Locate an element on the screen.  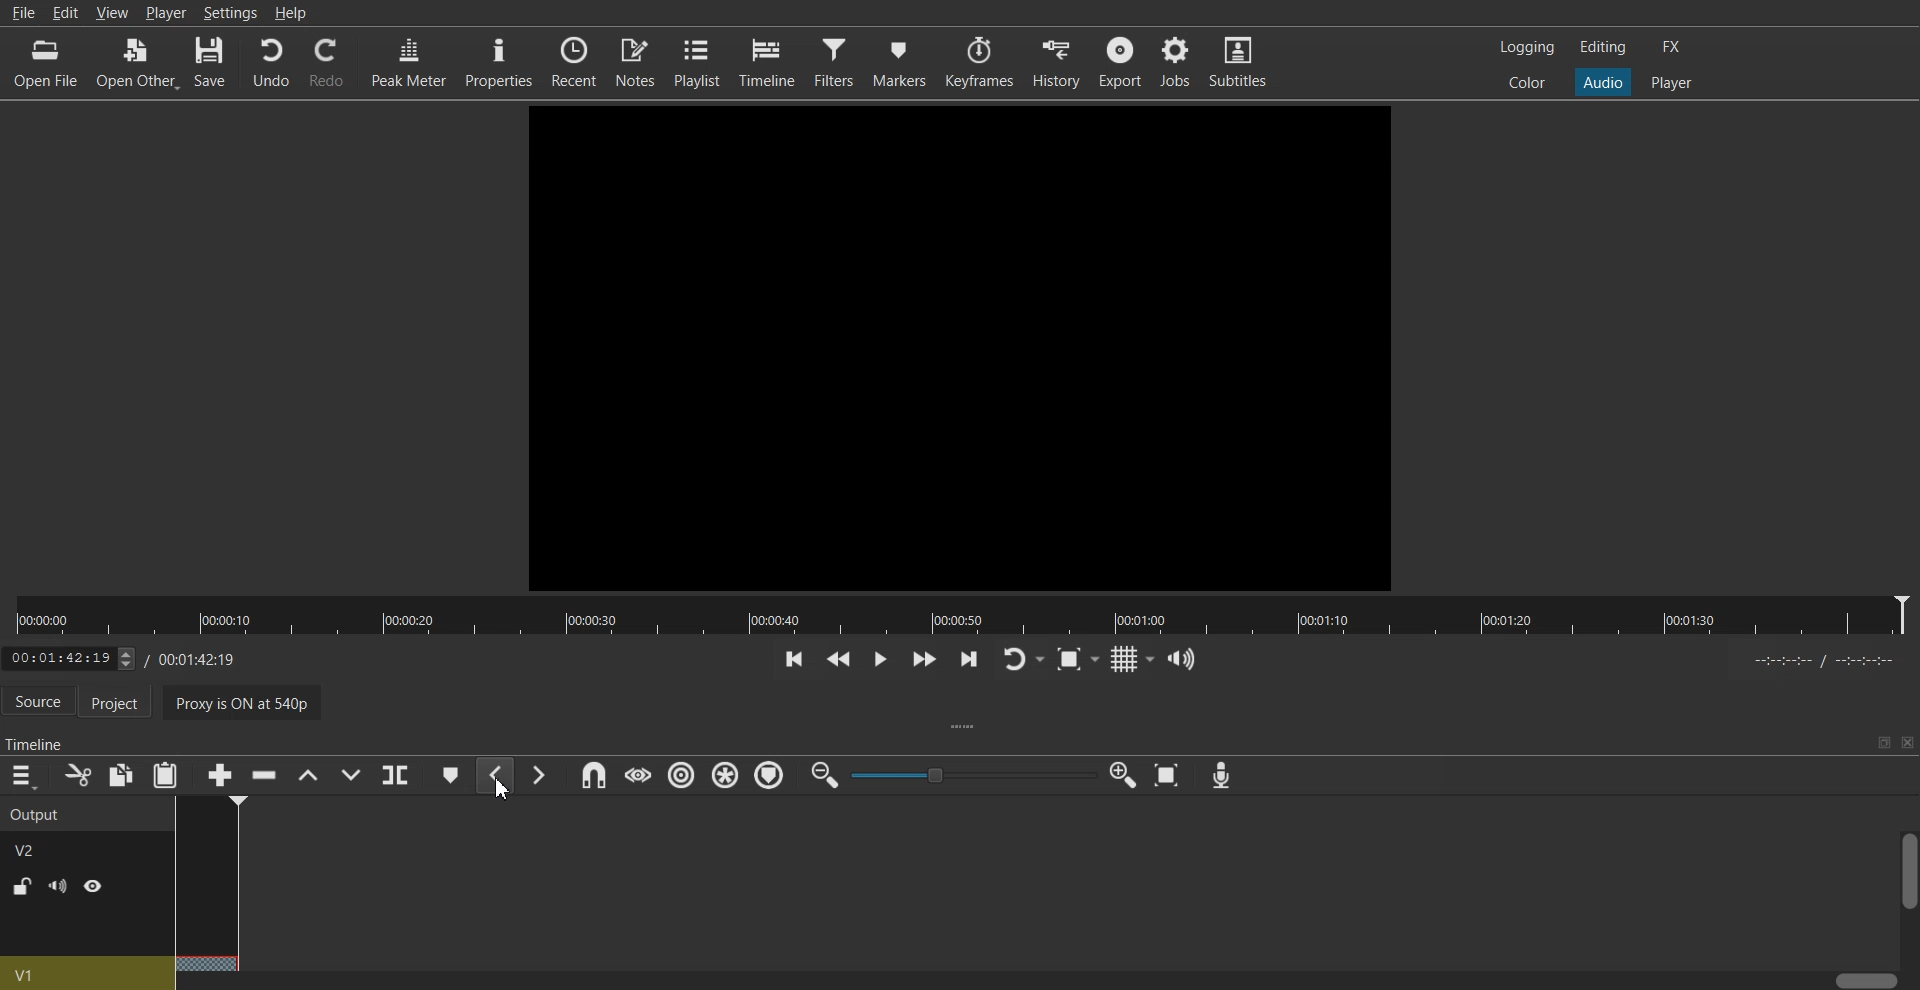
Switch to the Audio layout is located at coordinates (1604, 81).